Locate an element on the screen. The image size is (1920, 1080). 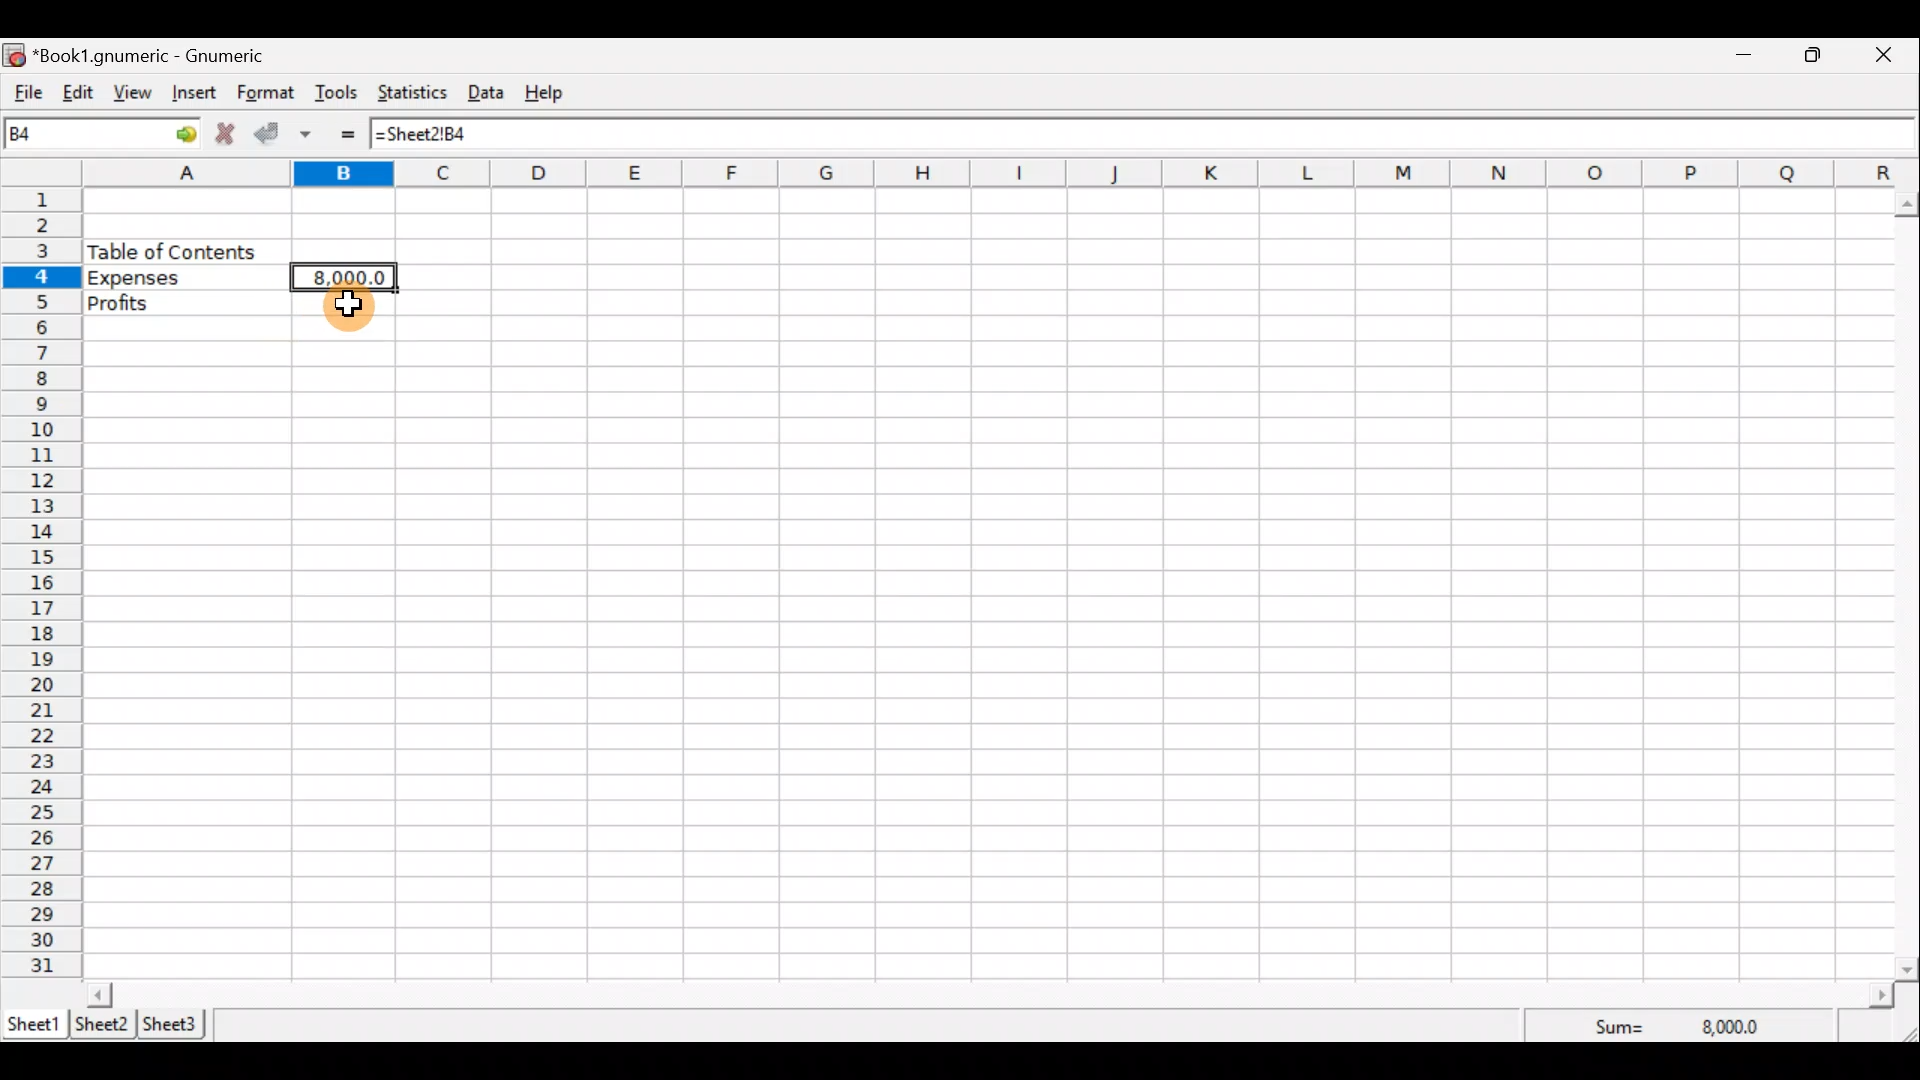
Data is located at coordinates (492, 93).